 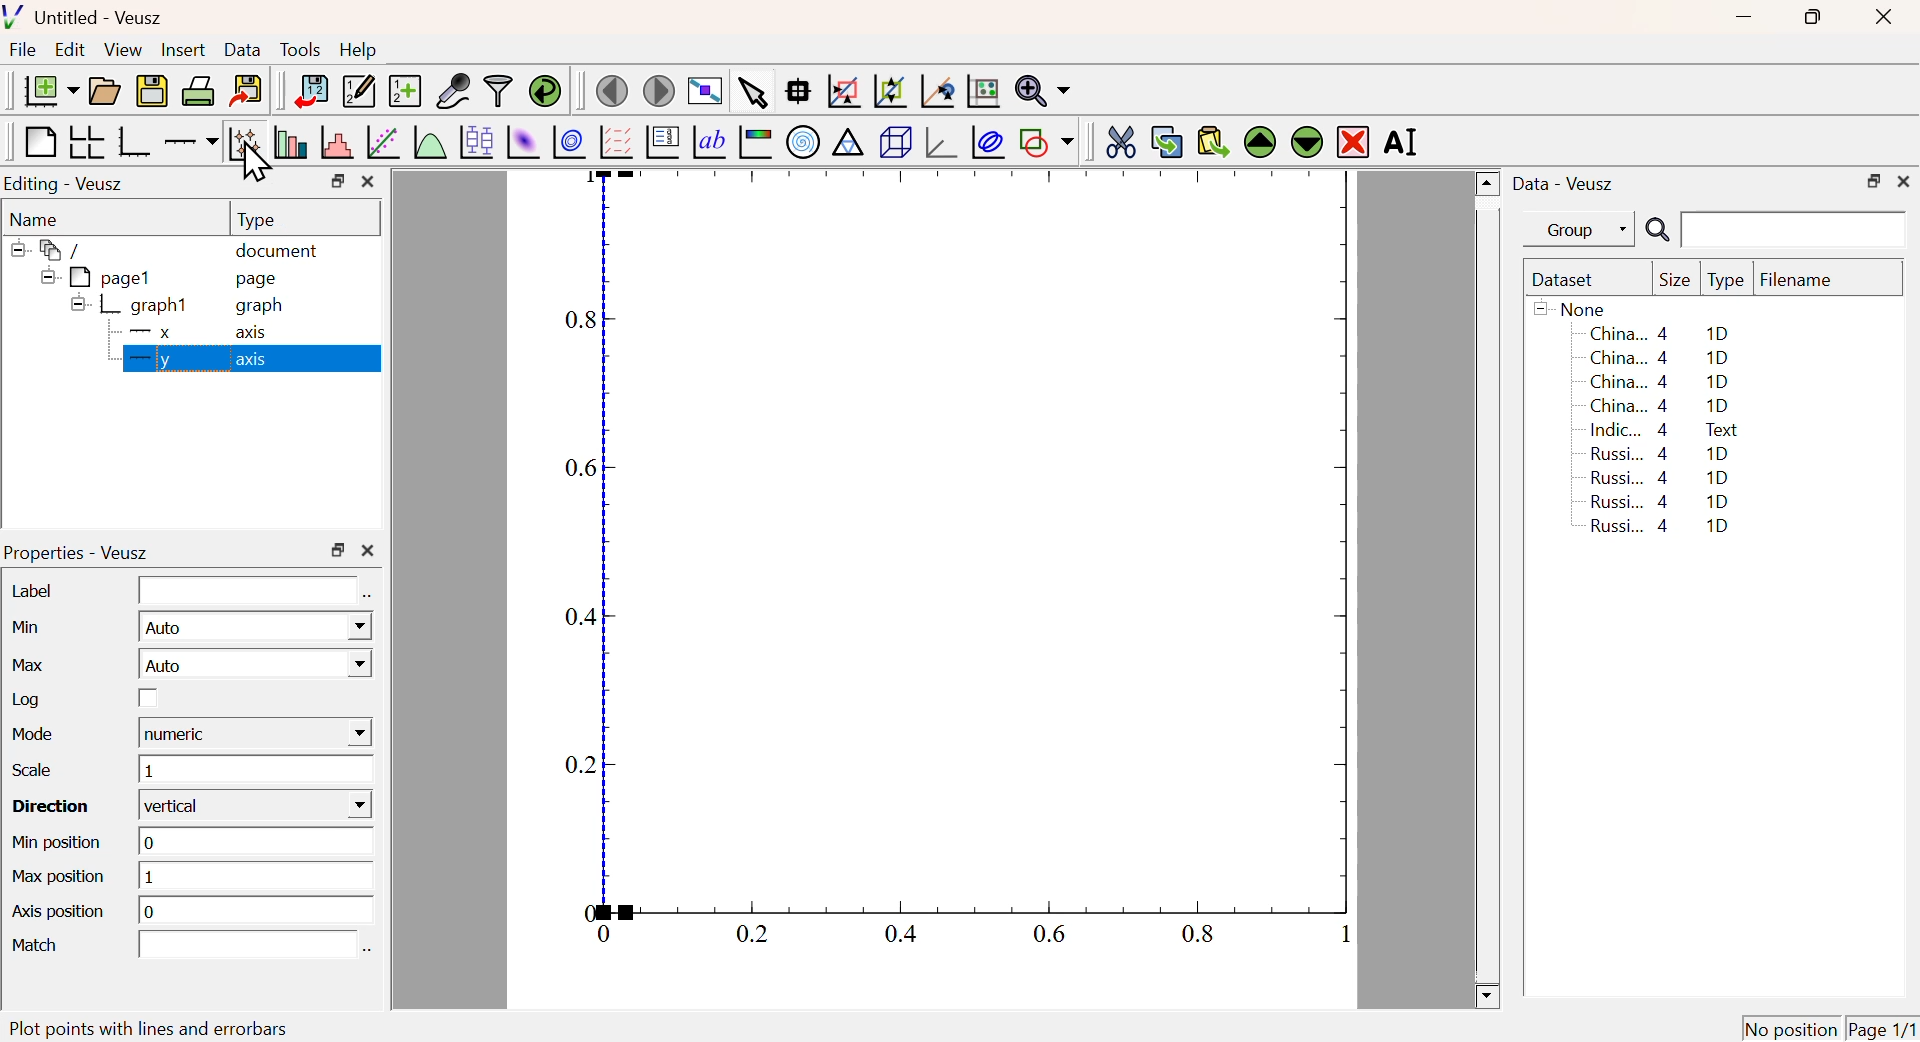 What do you see at coordinates (404, 93) in the screenshot?
I see `Create new dataset` at bounding box center [404, 93].